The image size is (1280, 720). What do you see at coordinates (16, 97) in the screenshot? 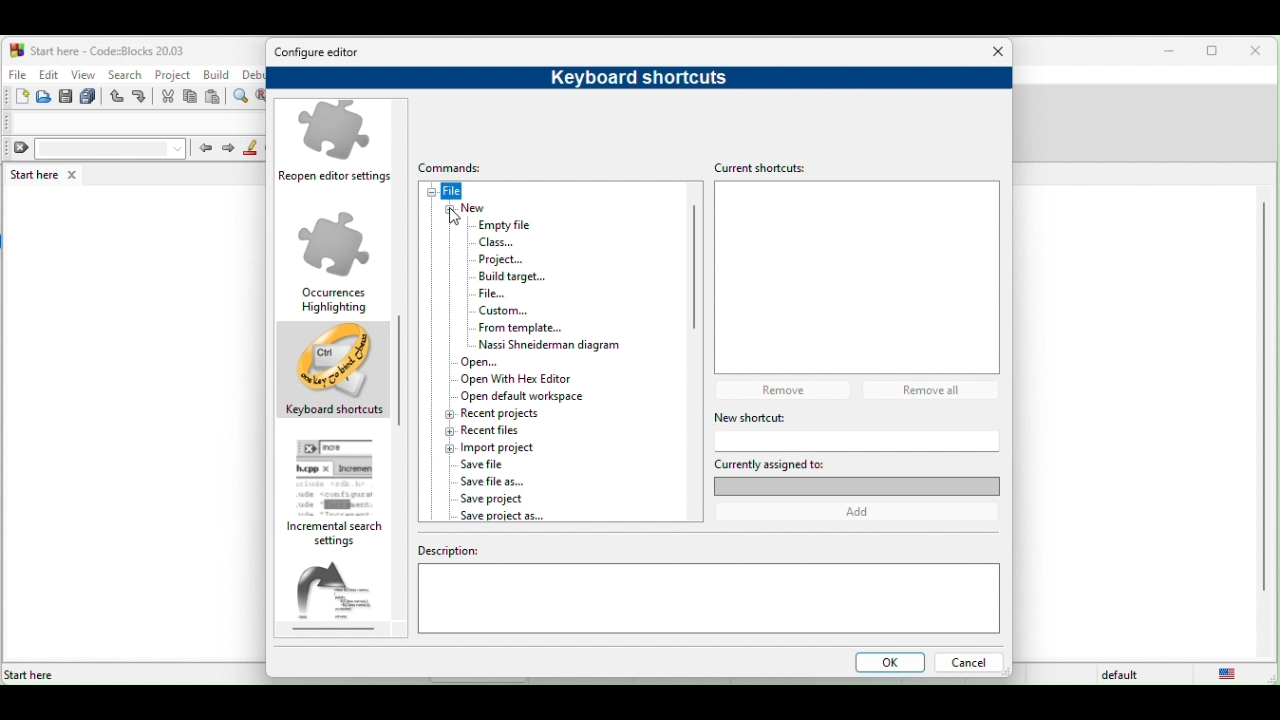
I see `new` at bounding box center [16, 97].